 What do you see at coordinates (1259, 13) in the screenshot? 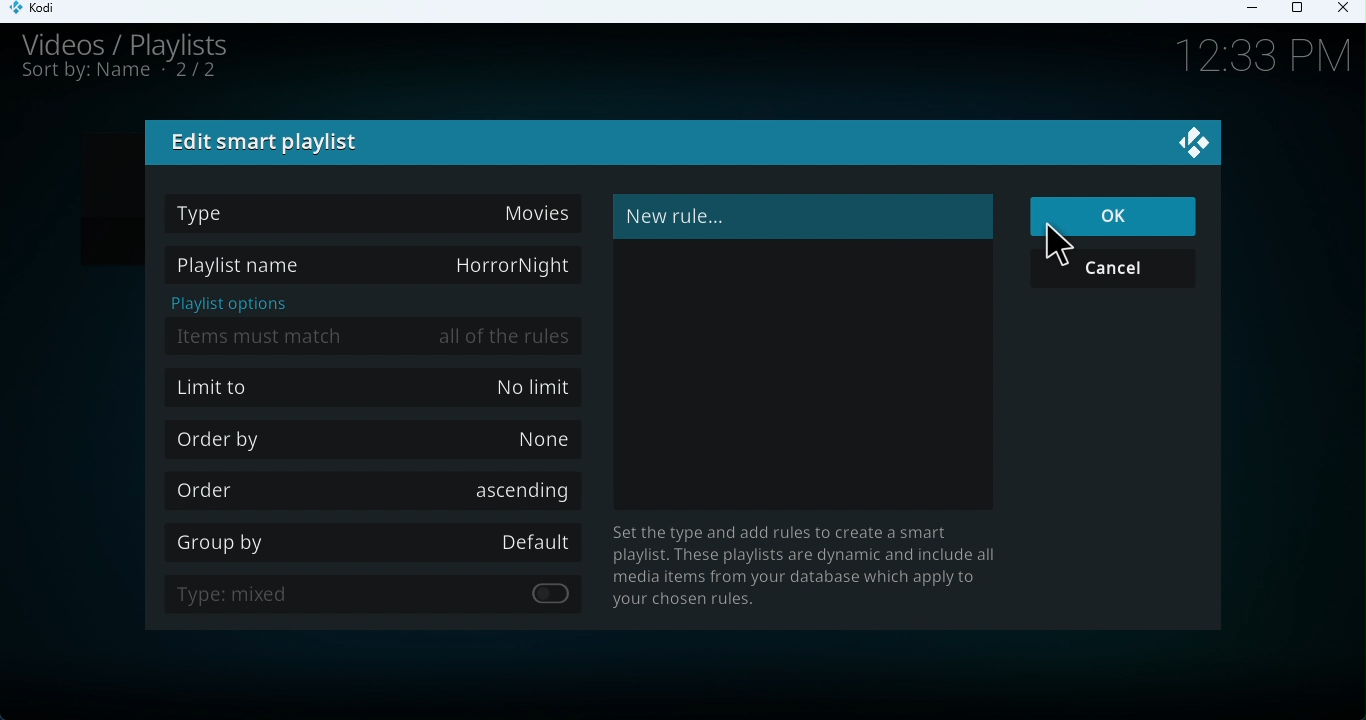
I see `Minimize` at bounding box center [1259, 13].